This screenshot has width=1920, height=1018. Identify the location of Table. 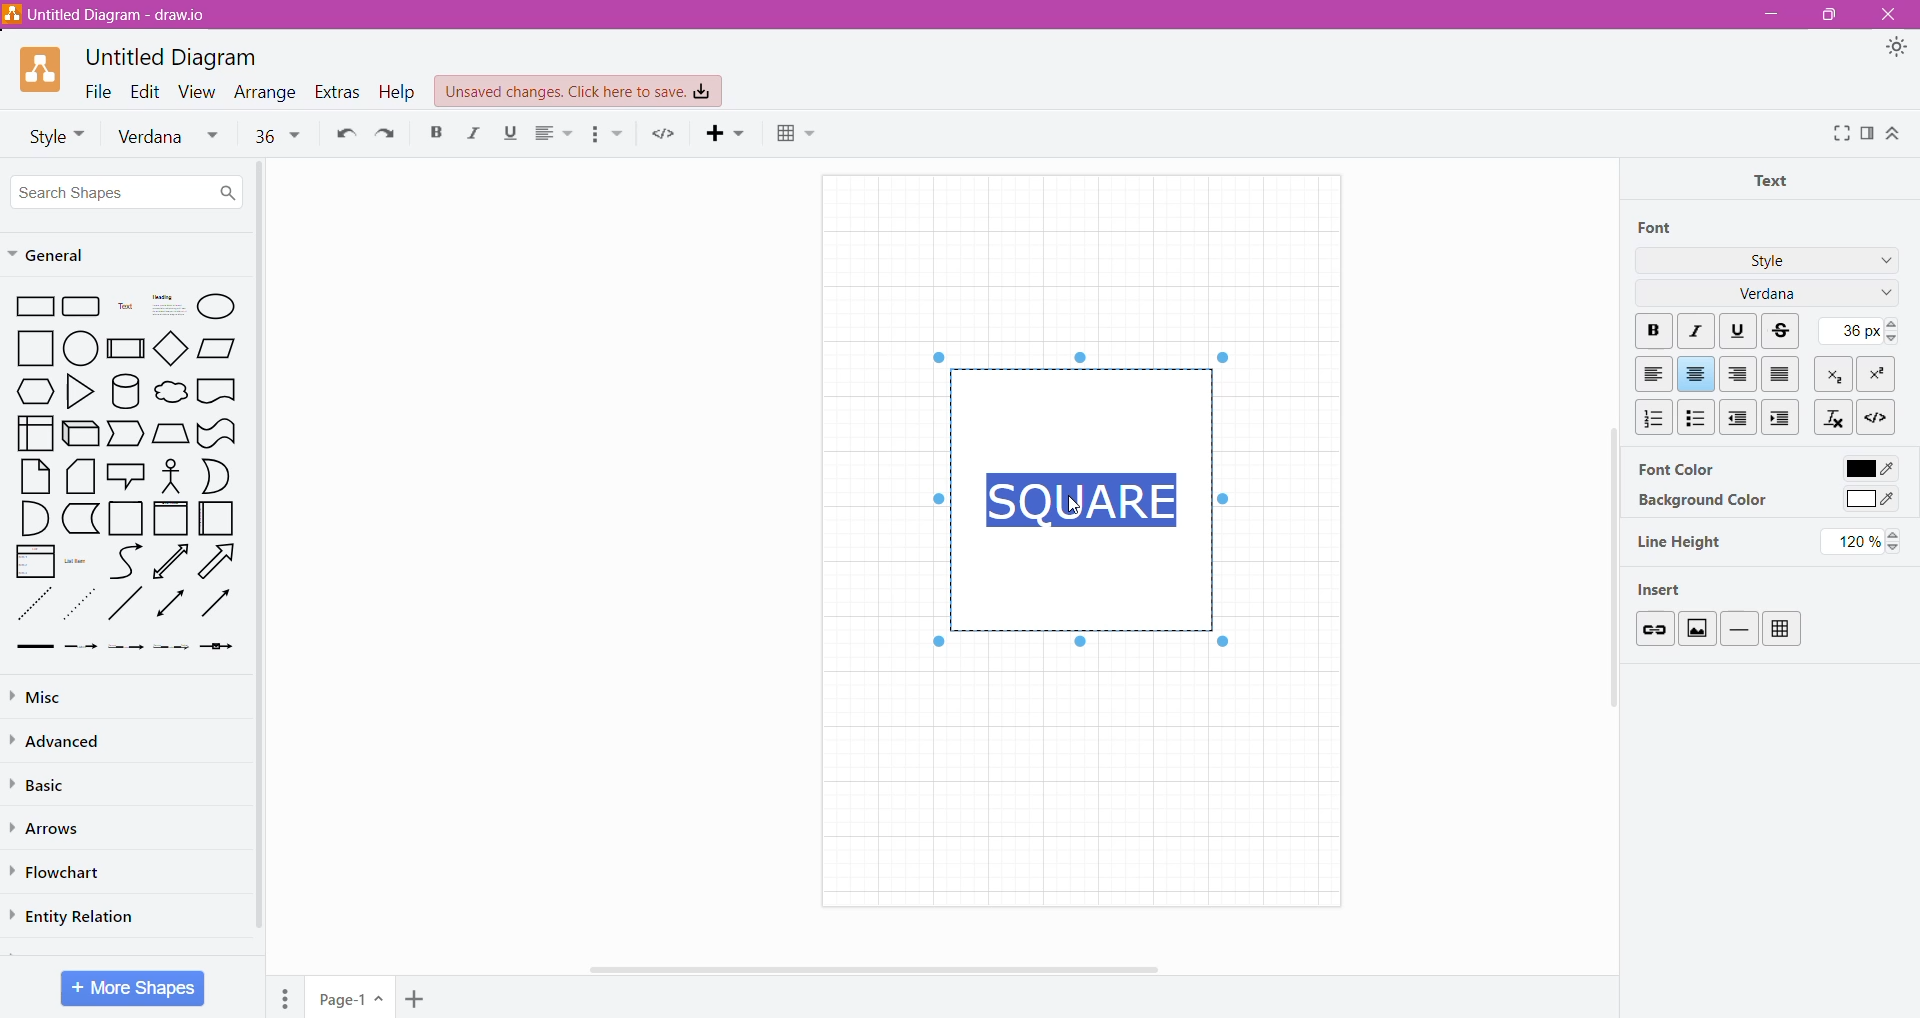
(1782, 629).